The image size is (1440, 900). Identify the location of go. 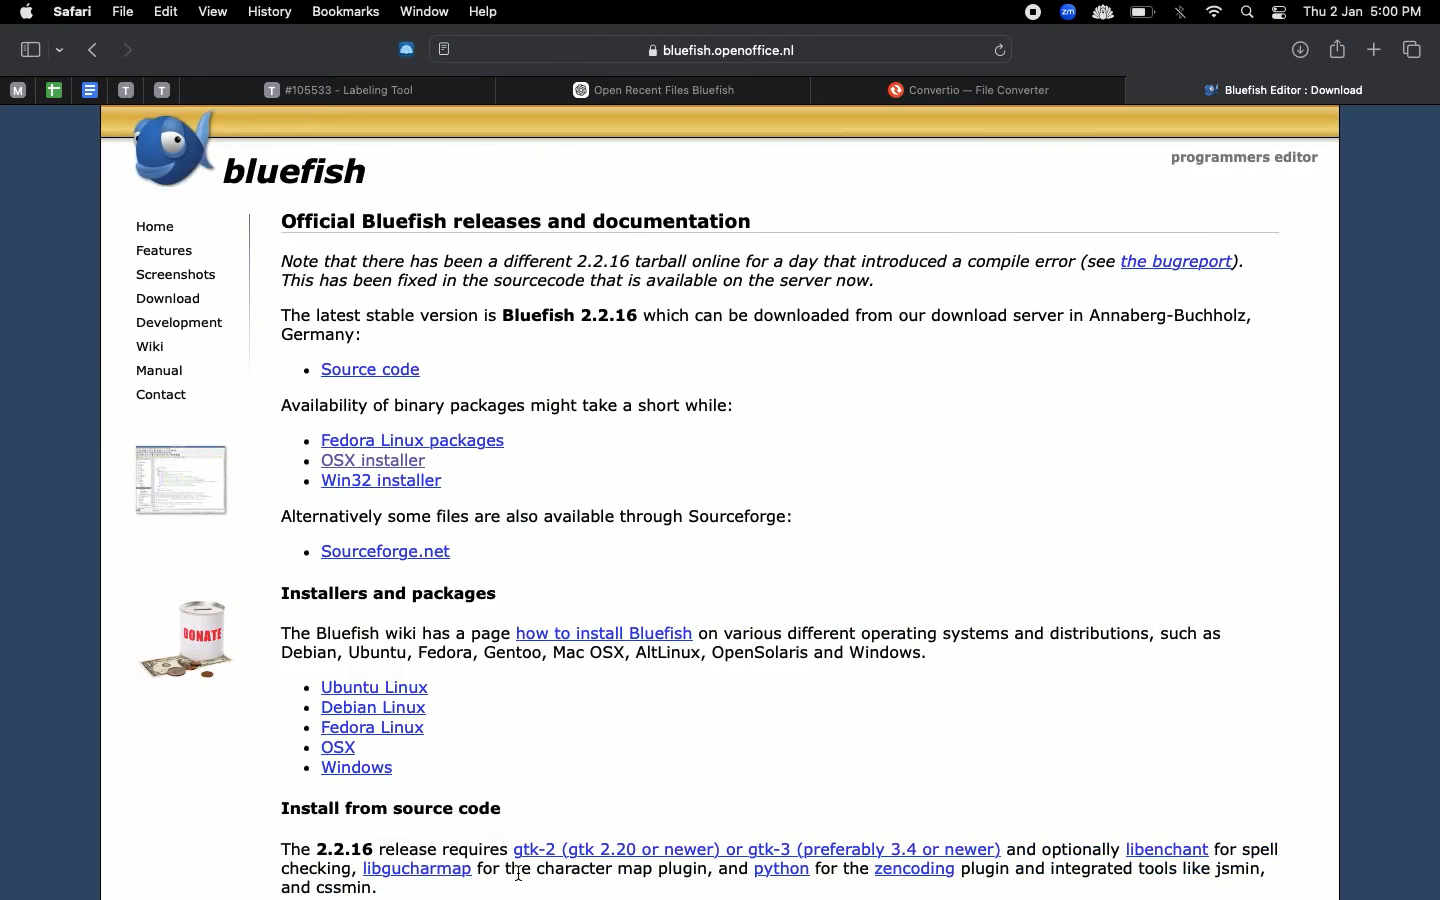
(355, 10).